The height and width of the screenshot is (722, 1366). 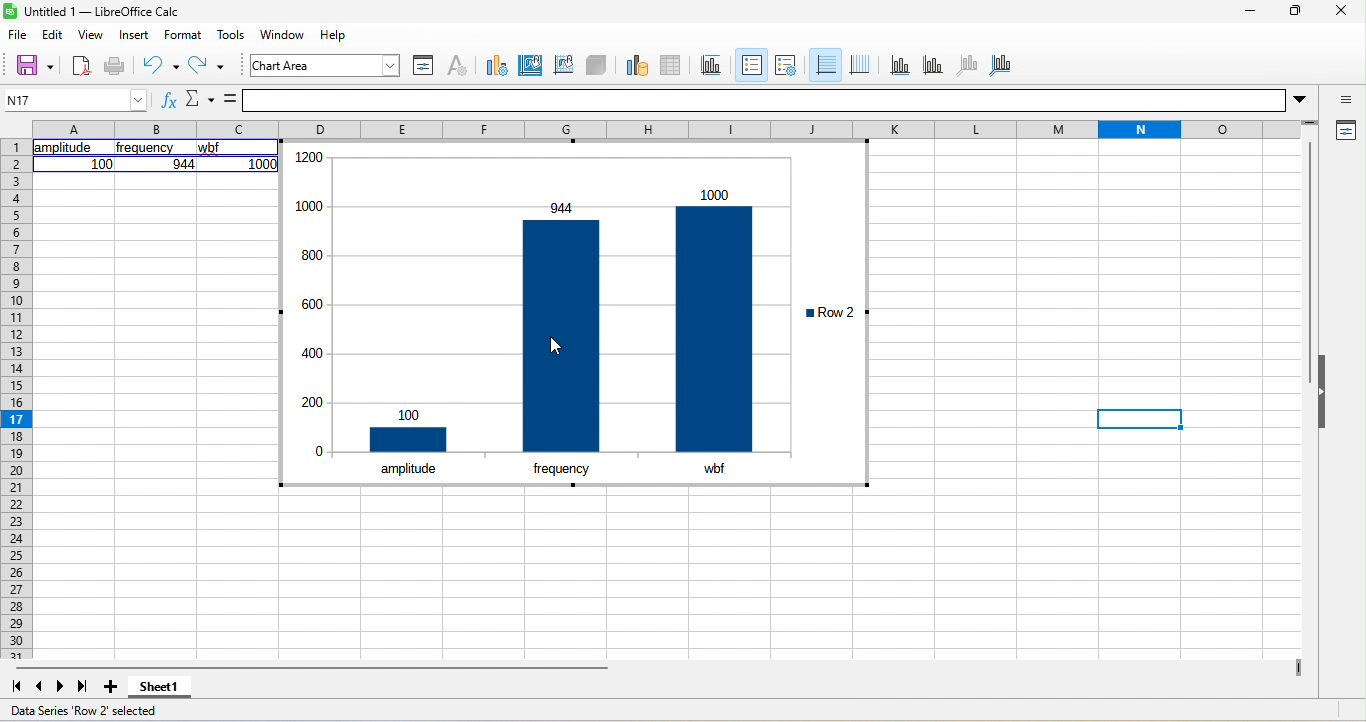 What do you see at coordinates (409, 467) in the screenshot?
I see `amplitude` at bounding box center [409, 467].